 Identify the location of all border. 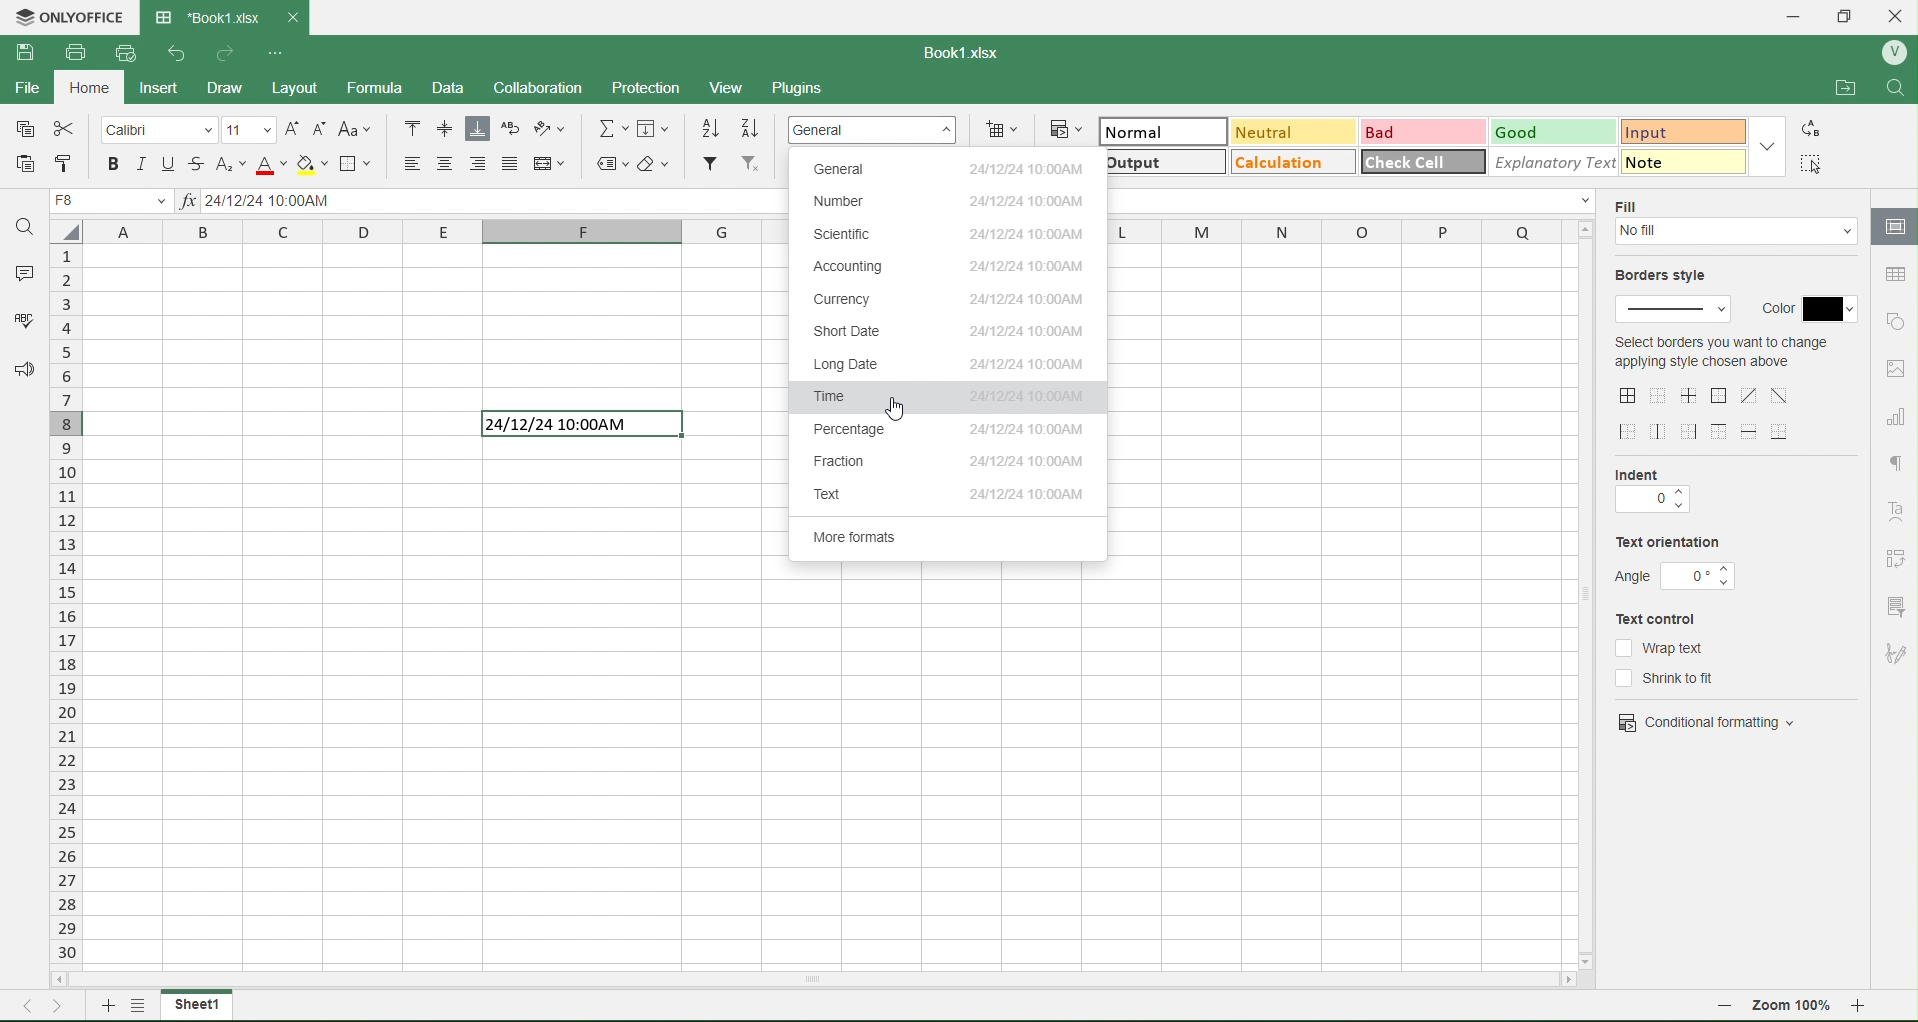
(1629, 396).